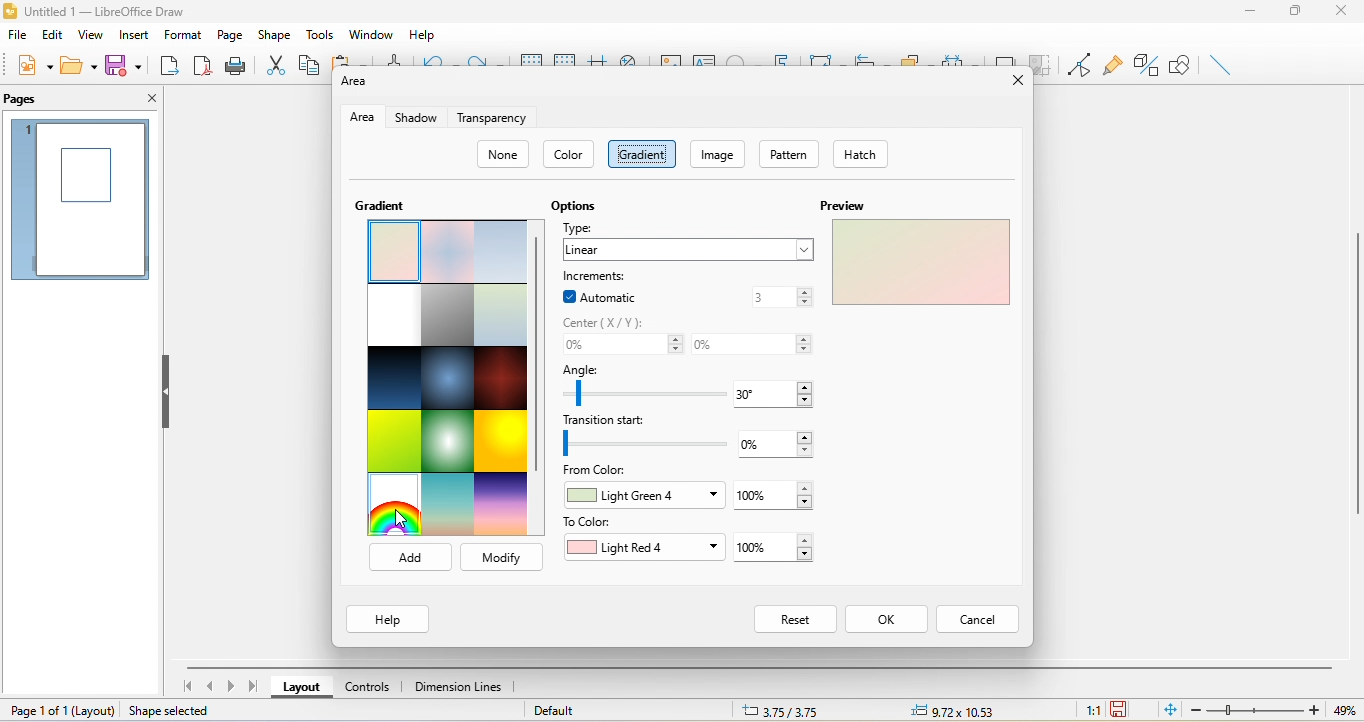 This screenshot has width=1364, height=722. Describe the element at coordinates (189, 686) in the screenshot. I see `first page` at that location.